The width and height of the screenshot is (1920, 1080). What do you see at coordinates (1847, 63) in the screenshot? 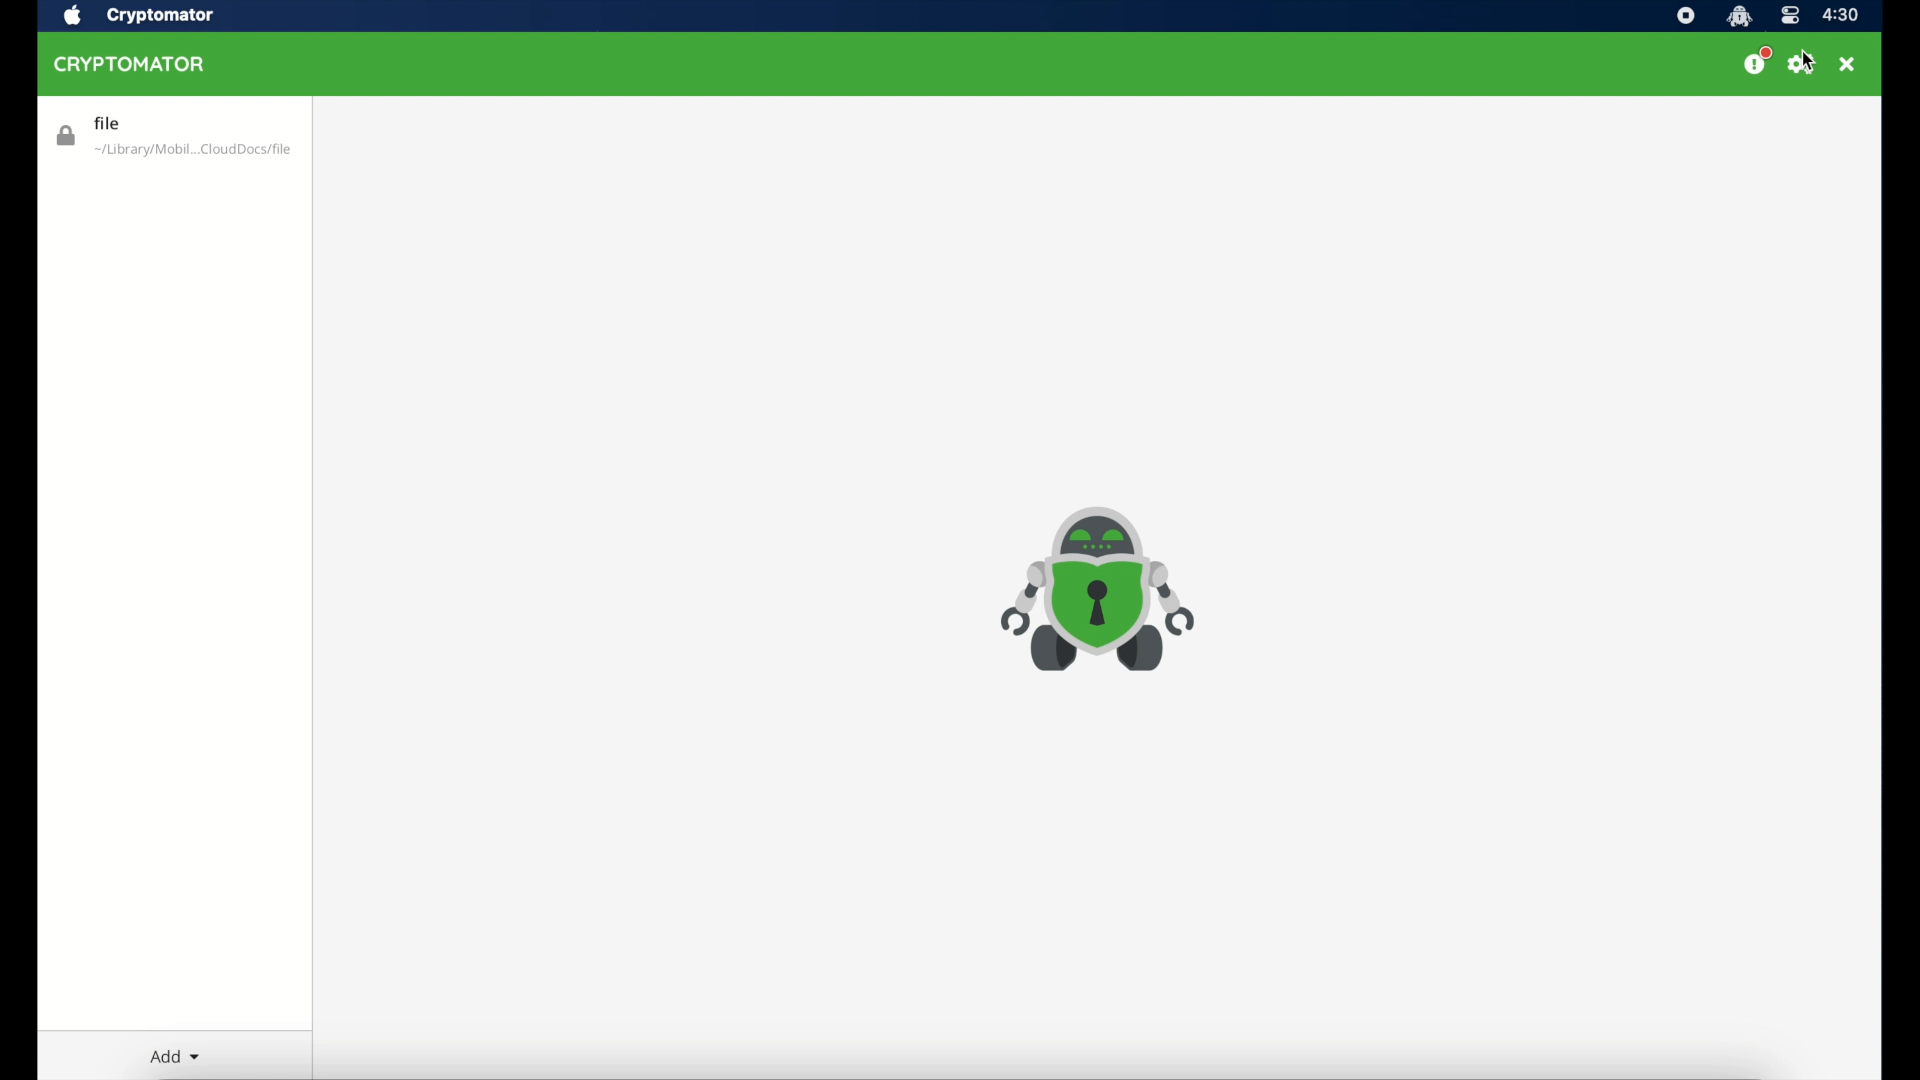
I see `close` at bounding box center [1847, 63].